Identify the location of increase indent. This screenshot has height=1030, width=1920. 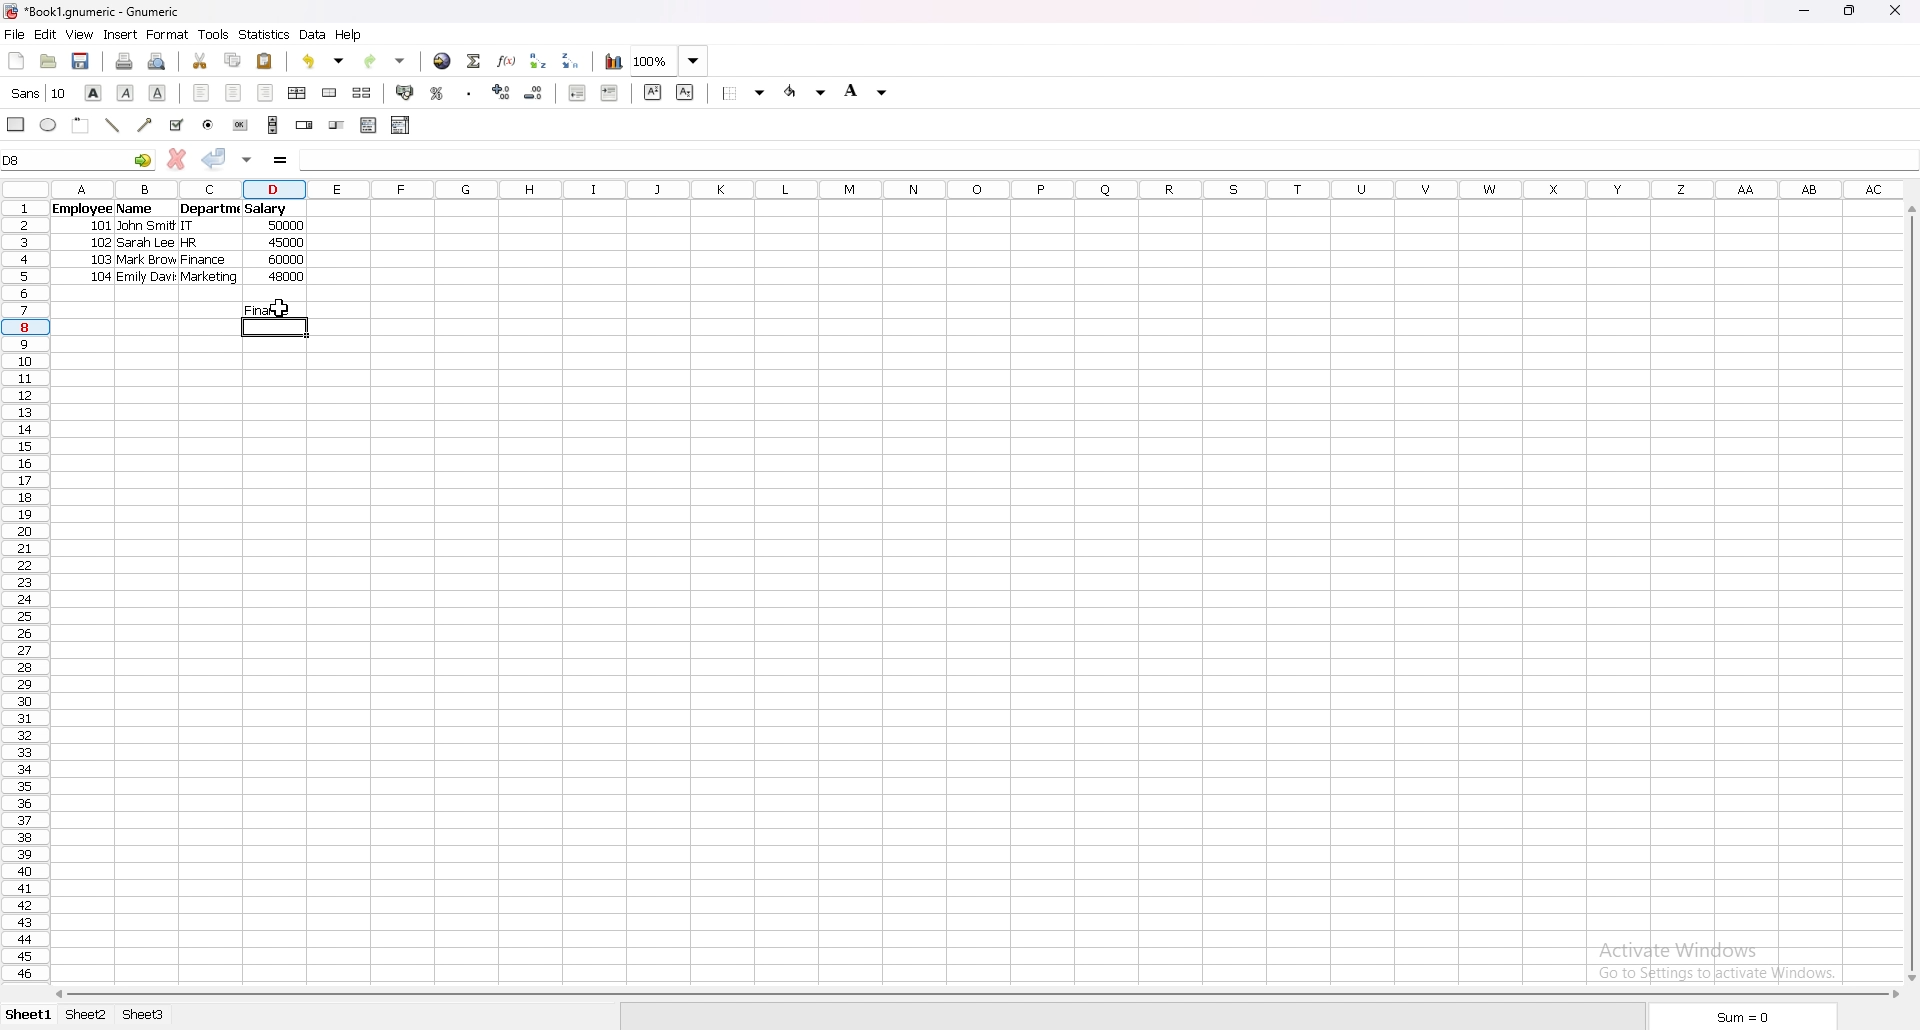
(610, 92).